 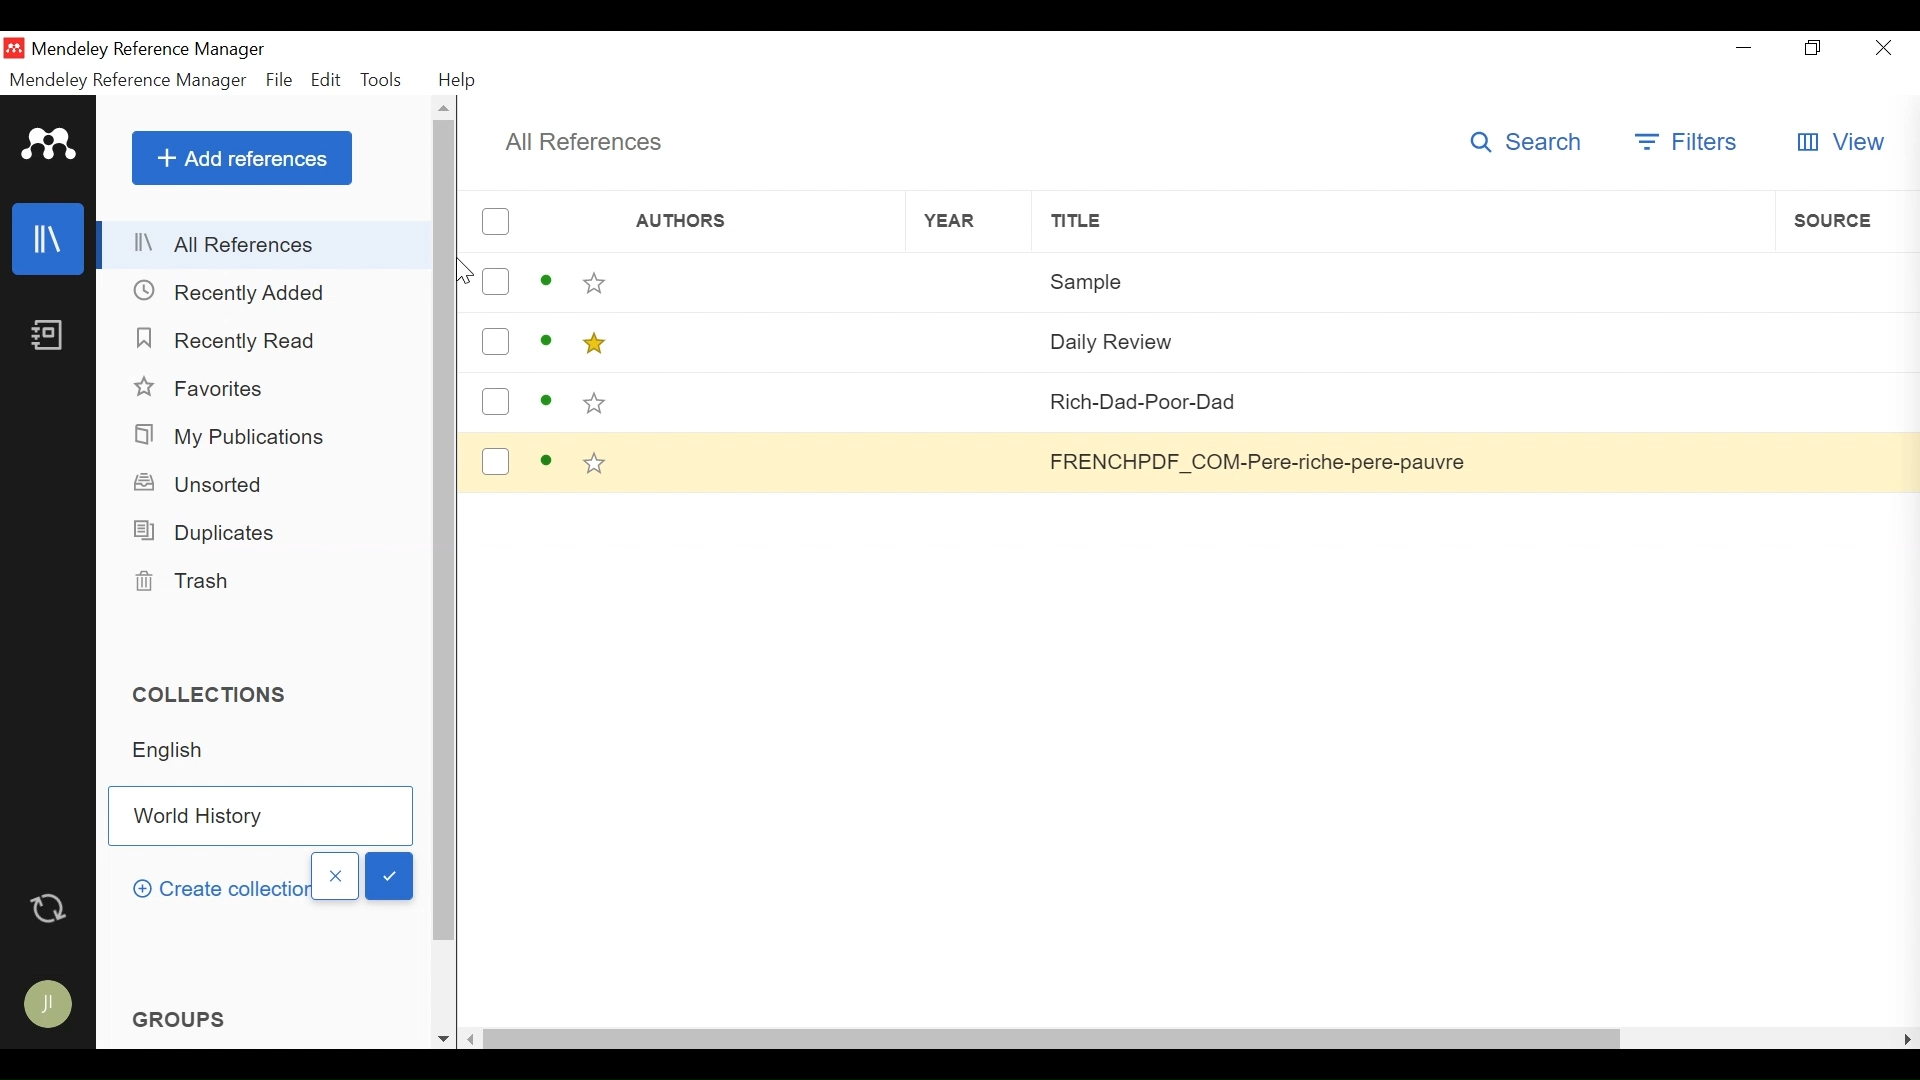 I want to click on Help, so click(x=458, y=80).